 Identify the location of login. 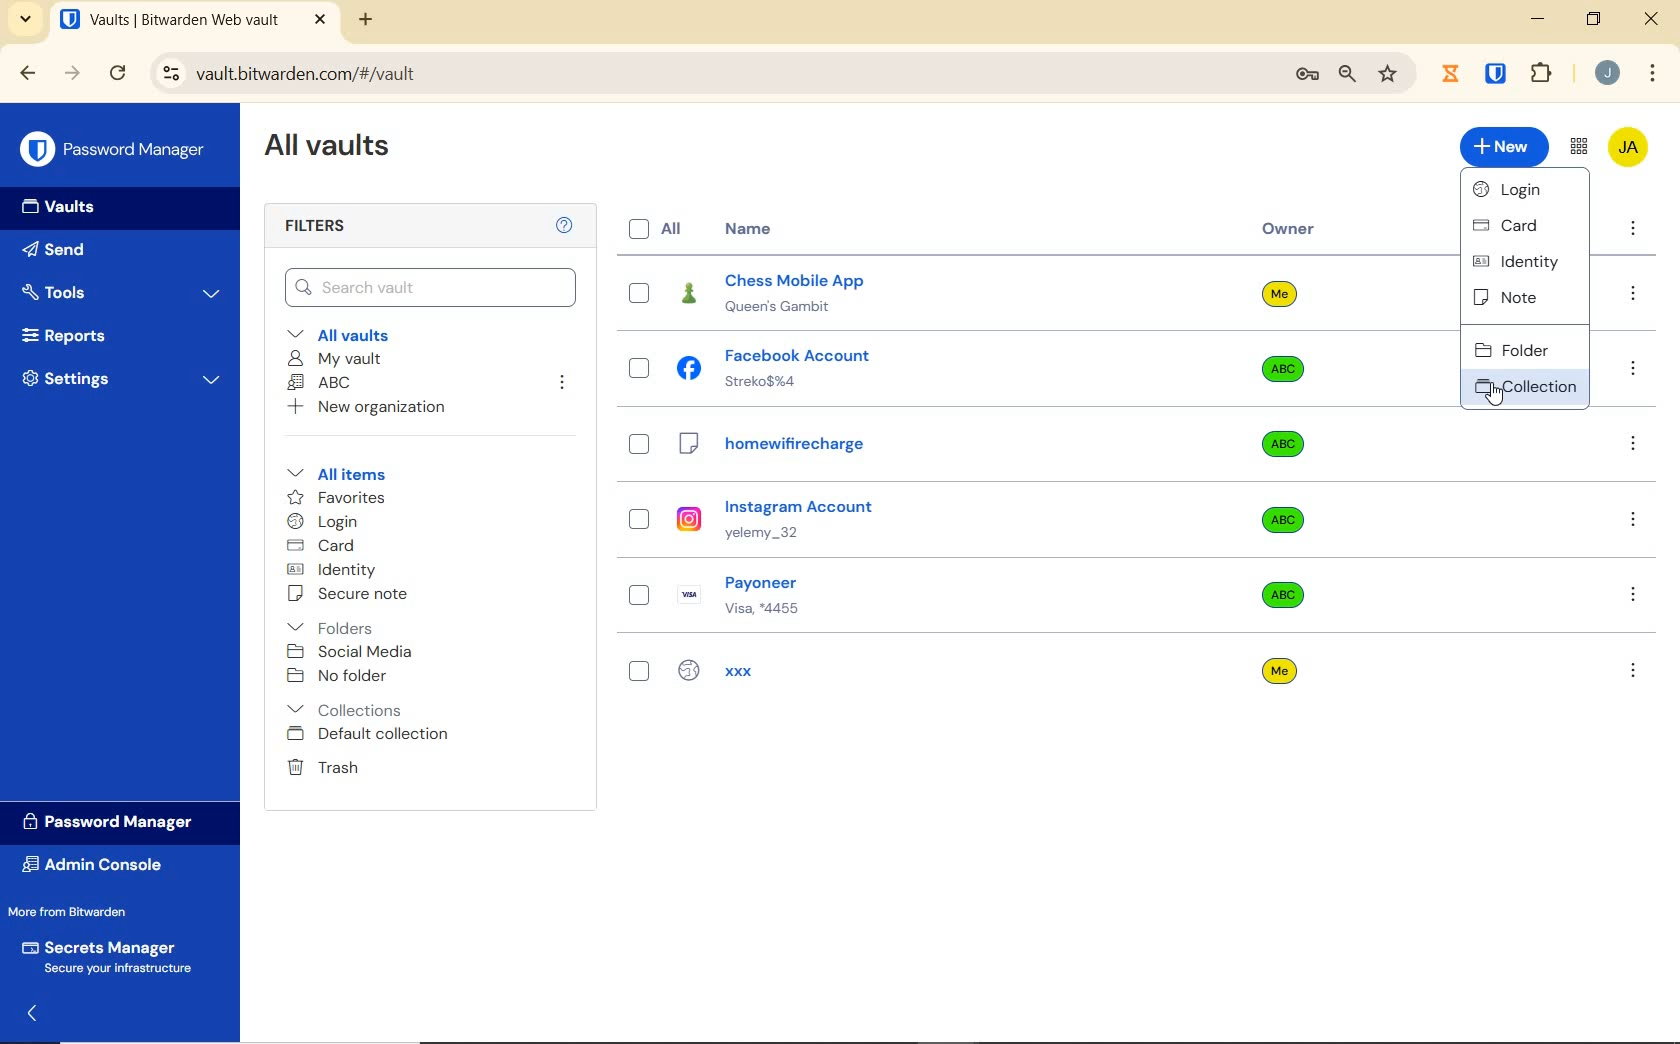
(334, 522).